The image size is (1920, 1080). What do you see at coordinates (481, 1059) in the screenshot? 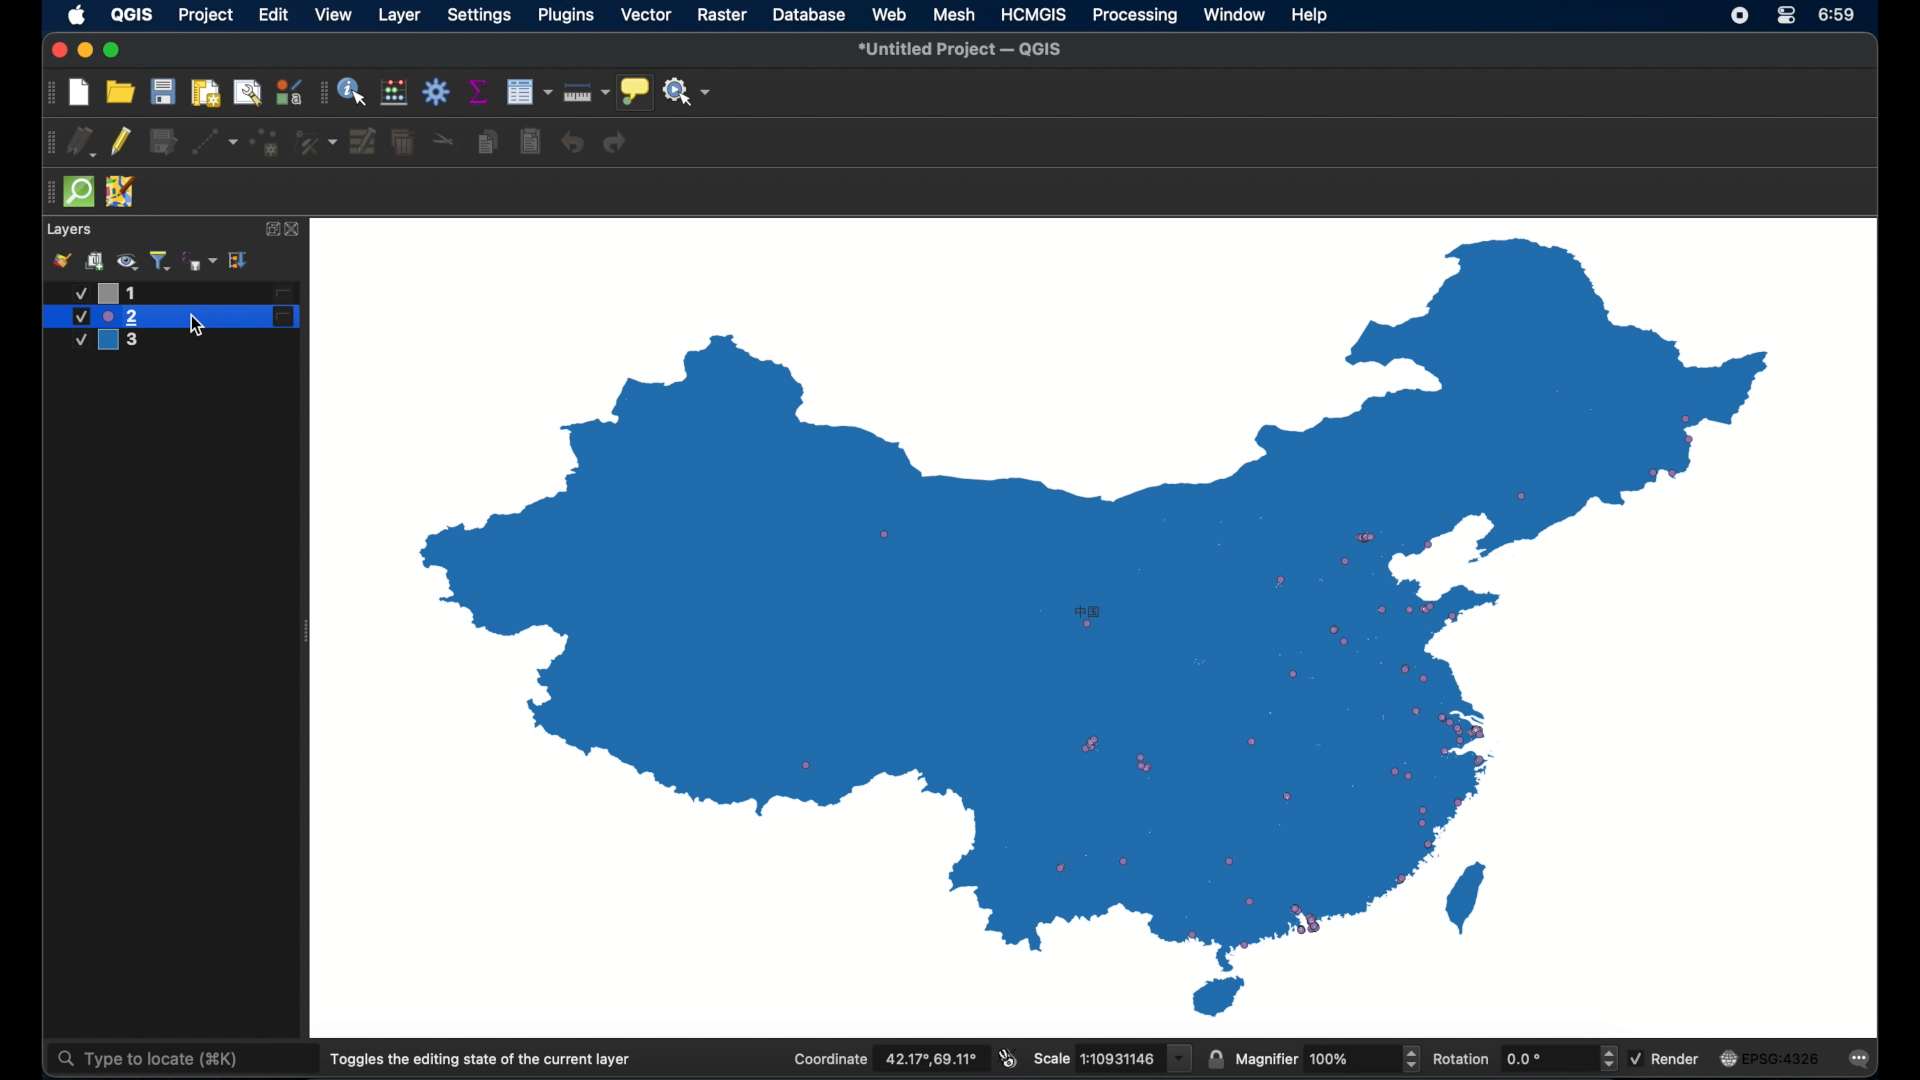
I see `toggles the  dining state of the current layer` at bounding box center [481, 1059].